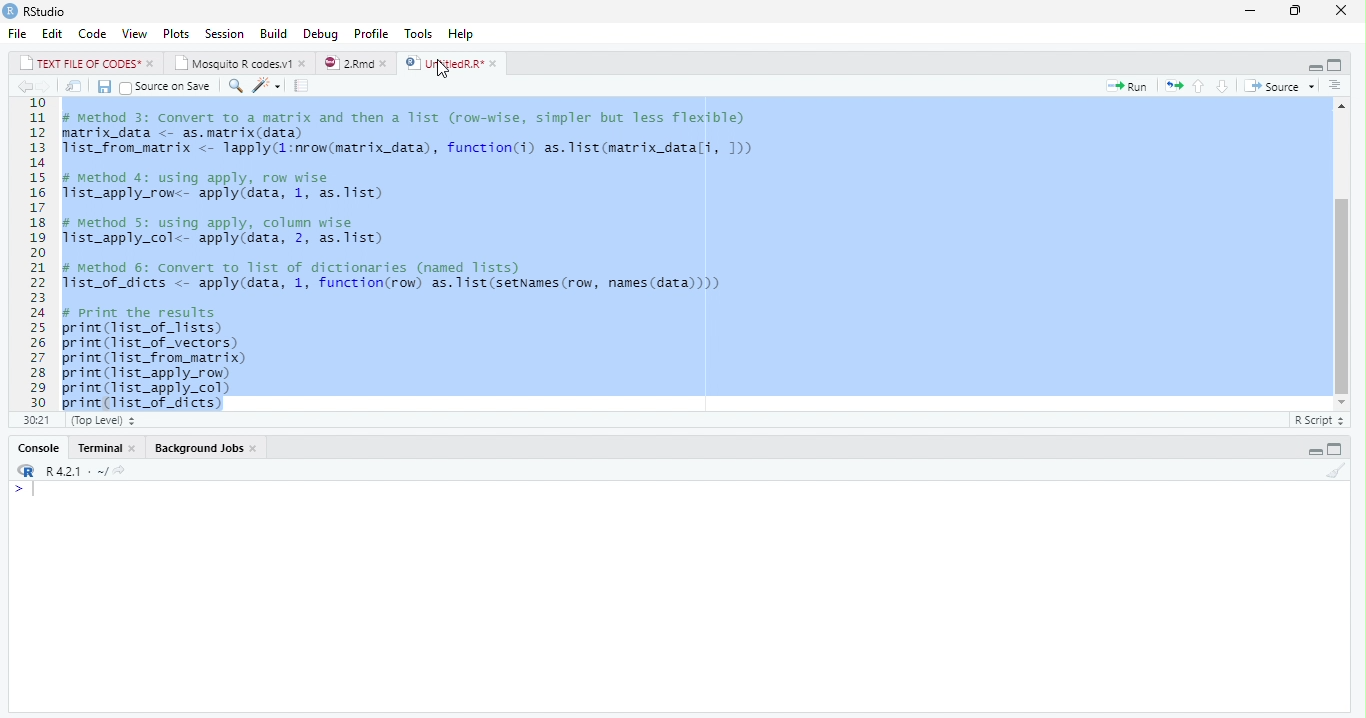 The height and width of the screenshot is (718, 1366). What do you see at coordinates (1196, 86) in the screenshot?
I see `go to previous section/chunk` at bounding box center [1196, 86].